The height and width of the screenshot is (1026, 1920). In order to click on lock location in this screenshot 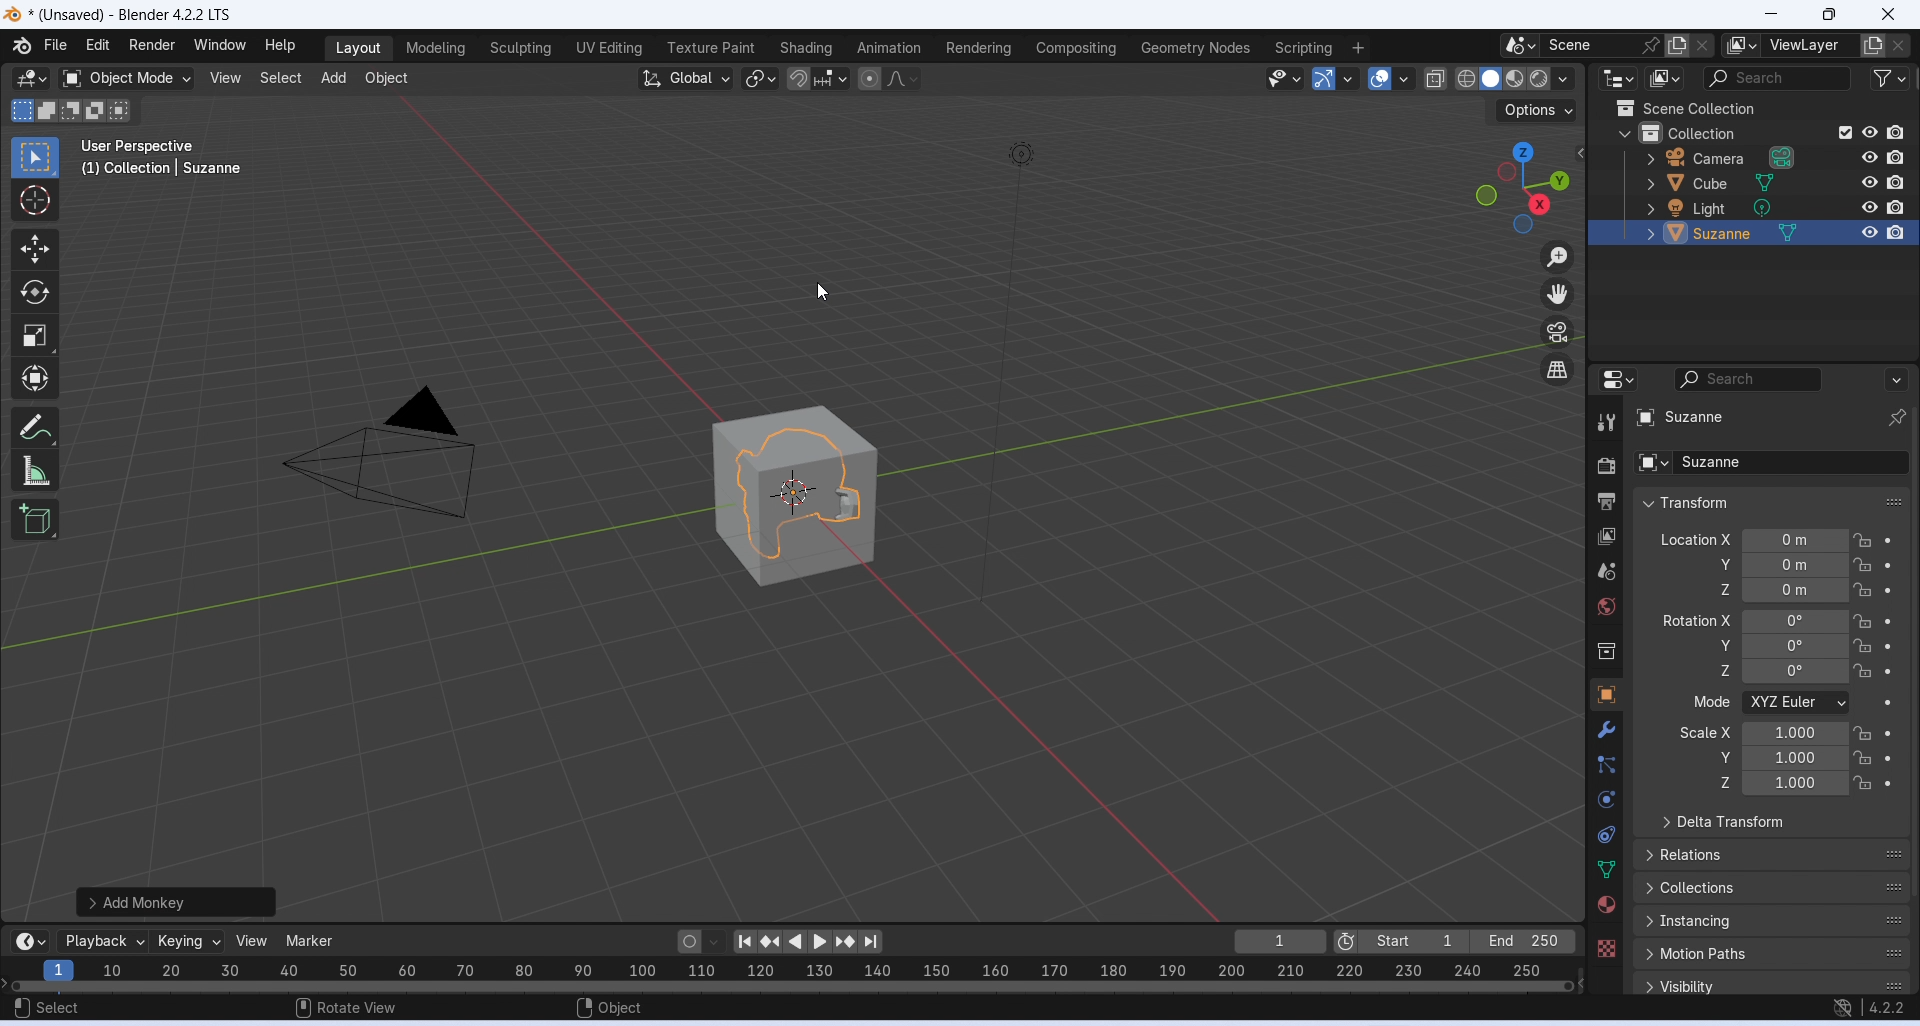, I will do `click(1864, 646)`.